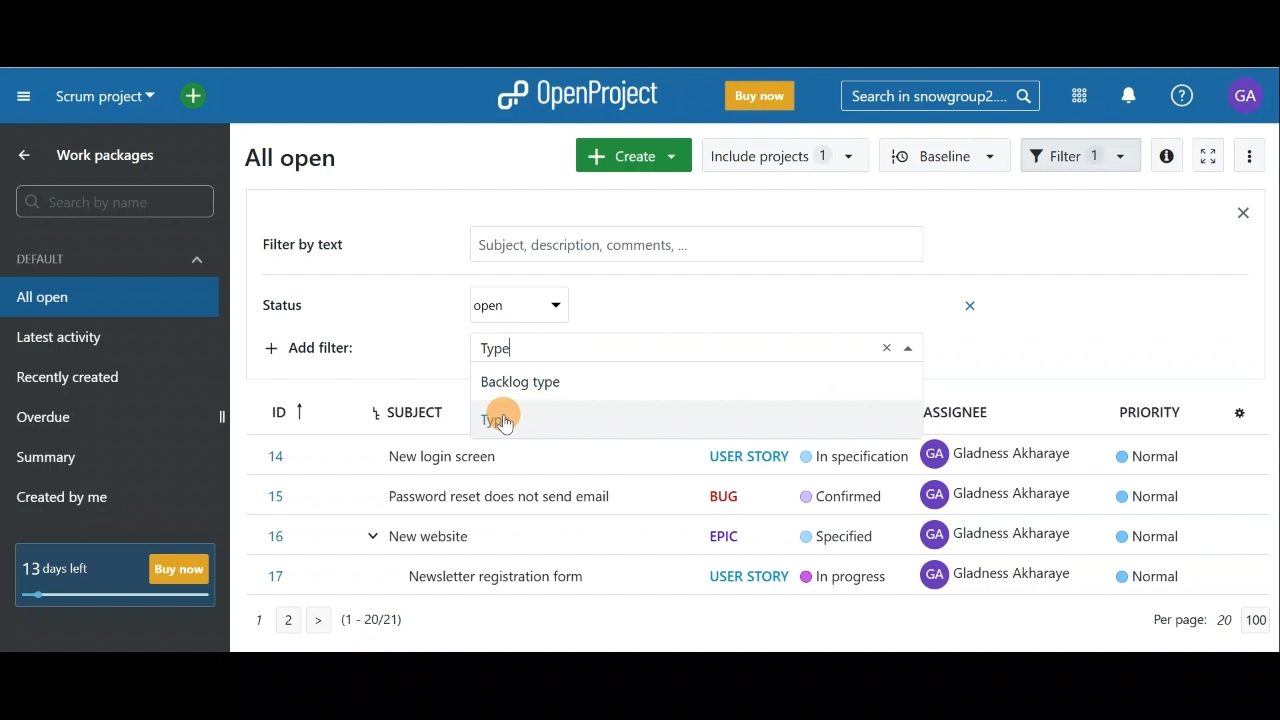  What do you see at coordinates (523, 382) in the screenshot?
I see `Backlog type` at bounding box center [523, 382].